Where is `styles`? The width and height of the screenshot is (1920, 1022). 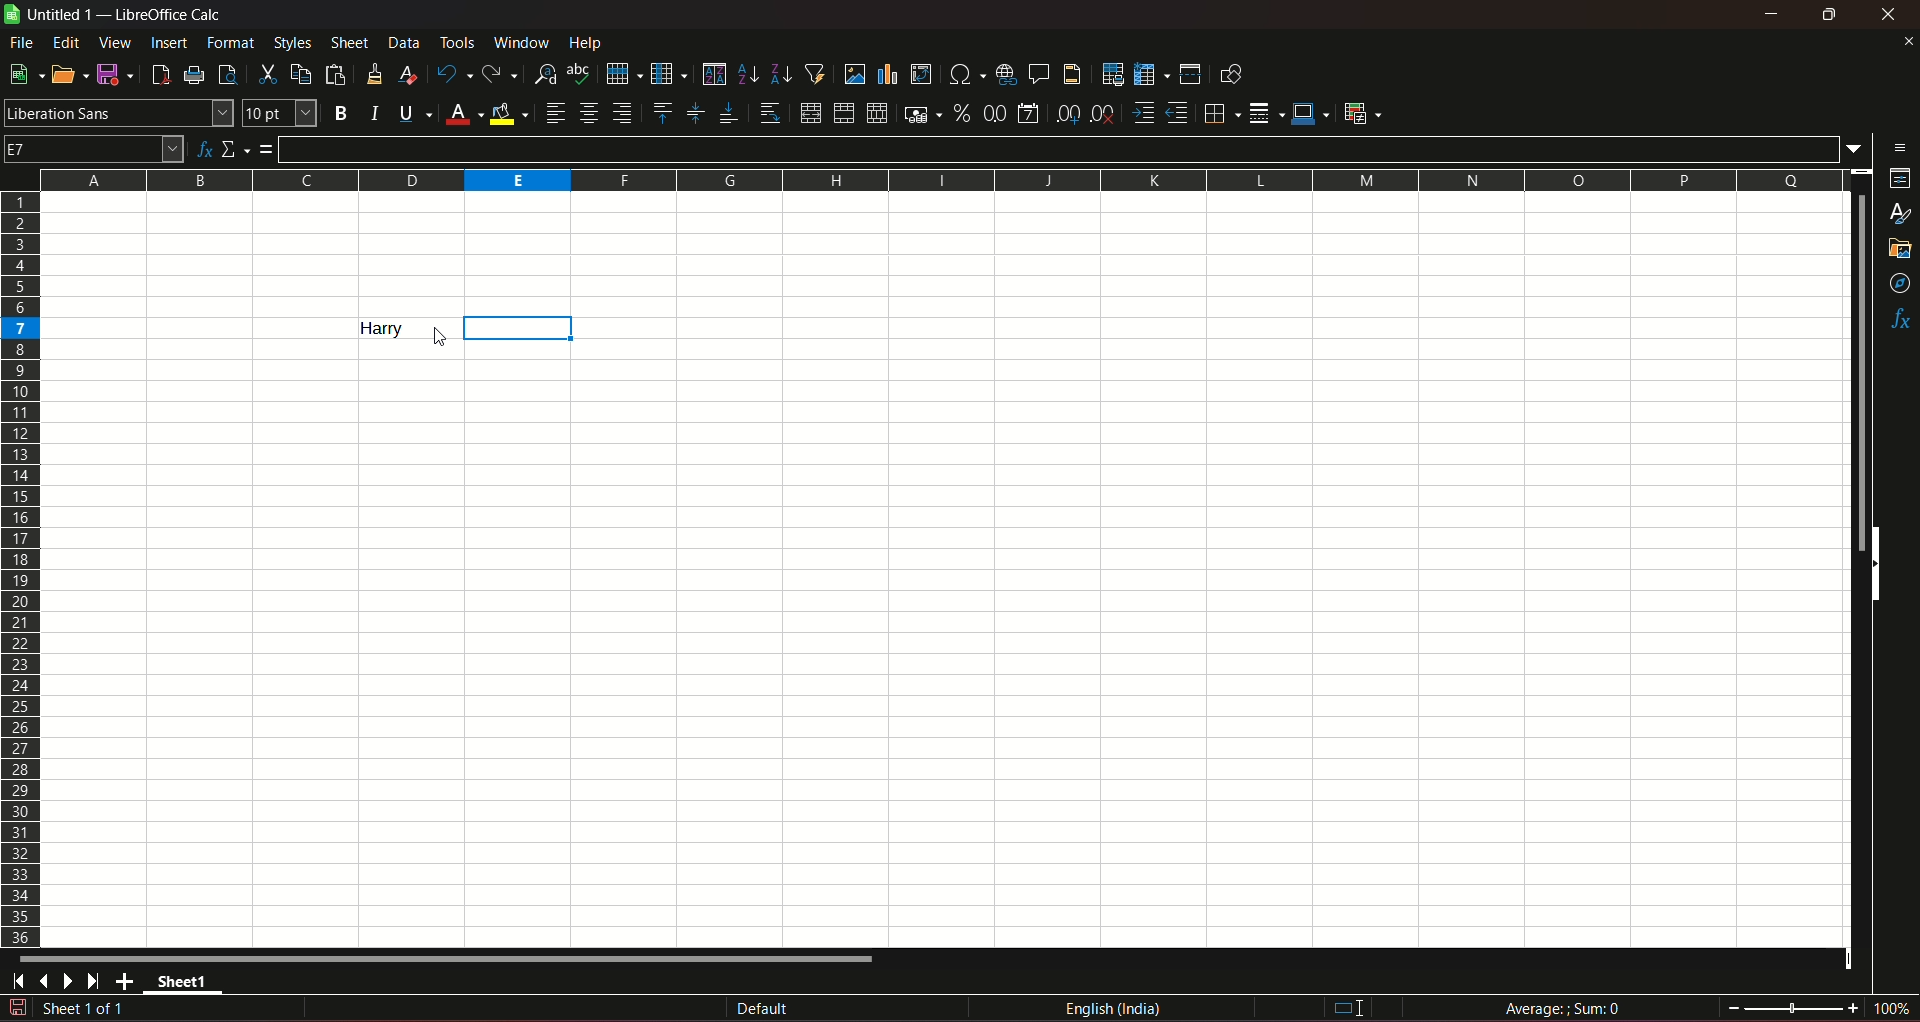
styles is located at coordinates (1902, 215).